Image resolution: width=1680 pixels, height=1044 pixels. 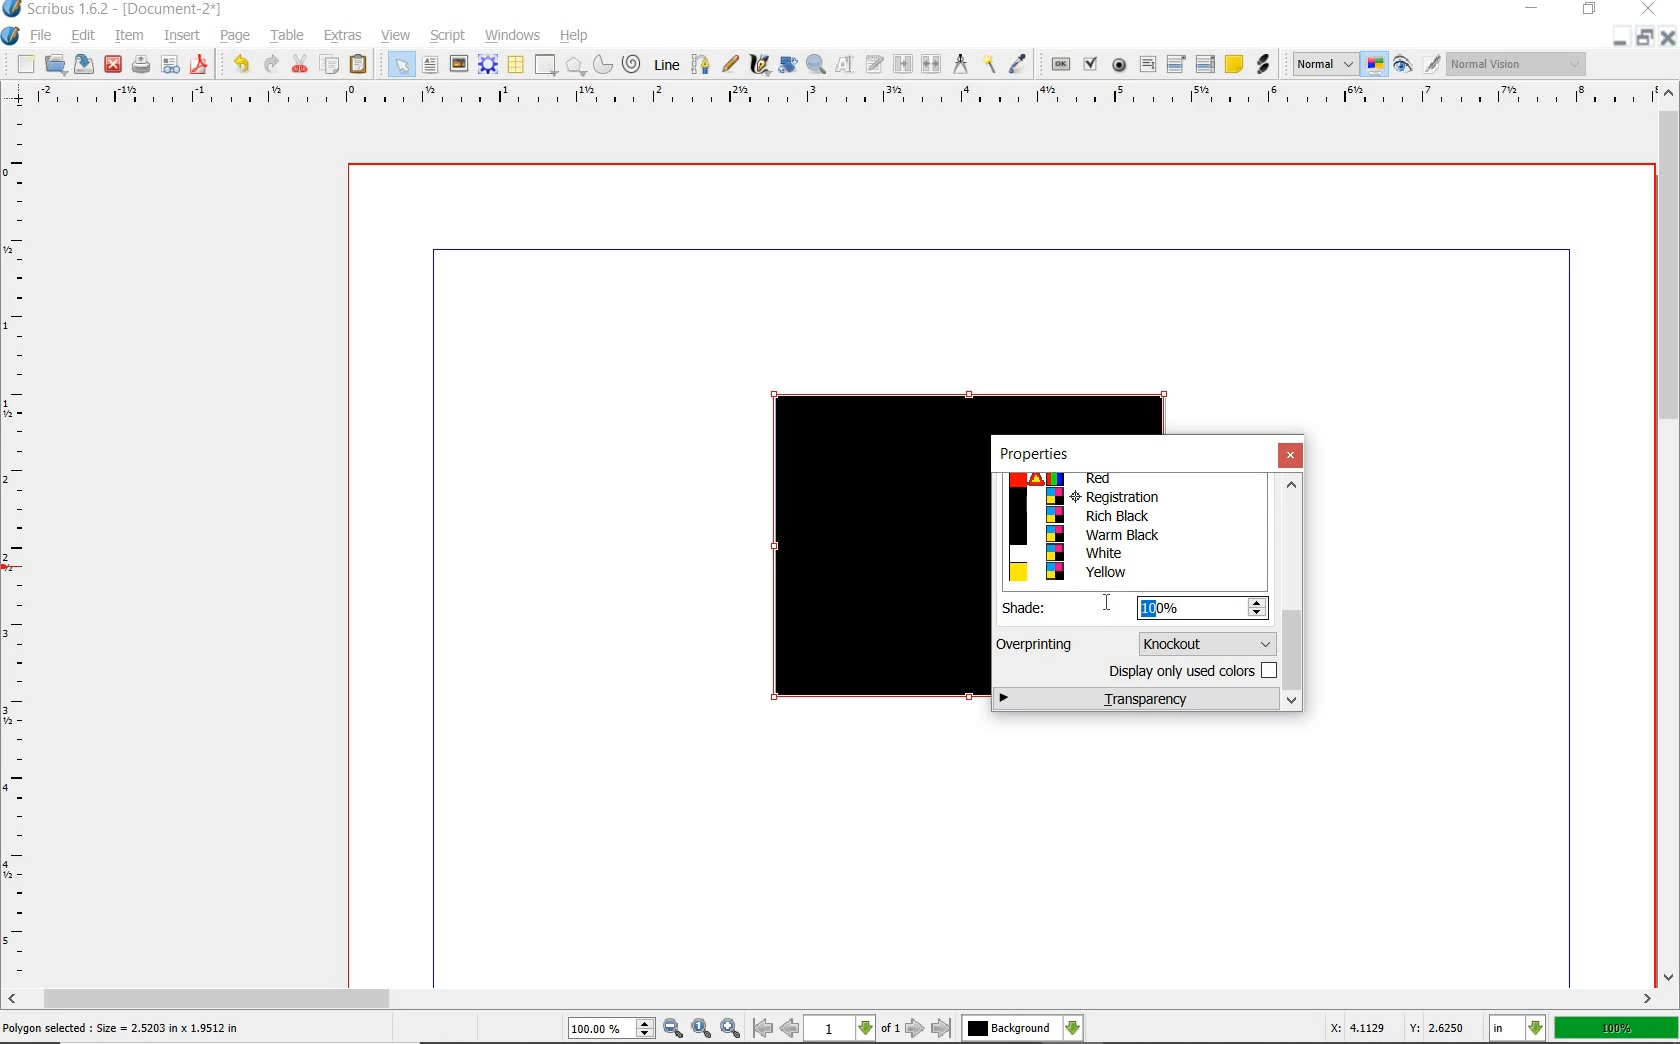 What do you see at coordinates (1127, 480) in the screenshot?
I see `Red` at bounding box center [1127, 480].